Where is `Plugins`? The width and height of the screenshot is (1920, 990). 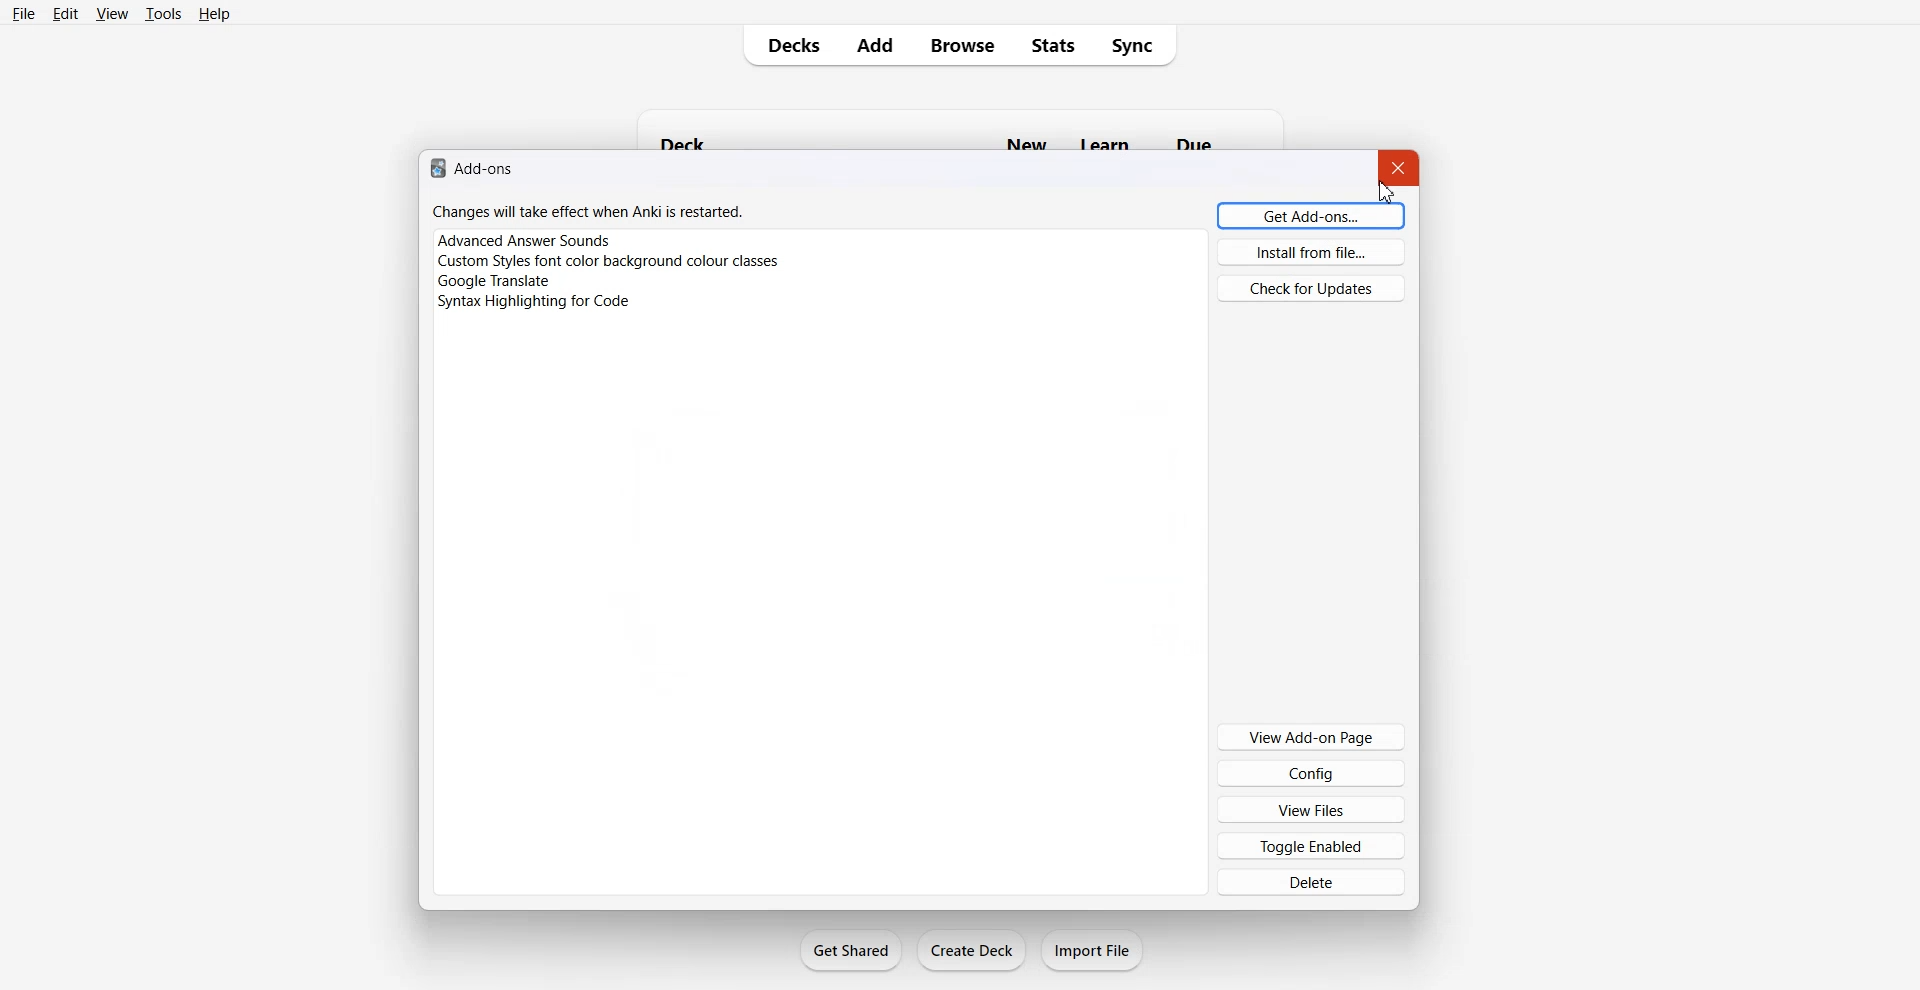
Plugins is located at coordinates (819, 281).